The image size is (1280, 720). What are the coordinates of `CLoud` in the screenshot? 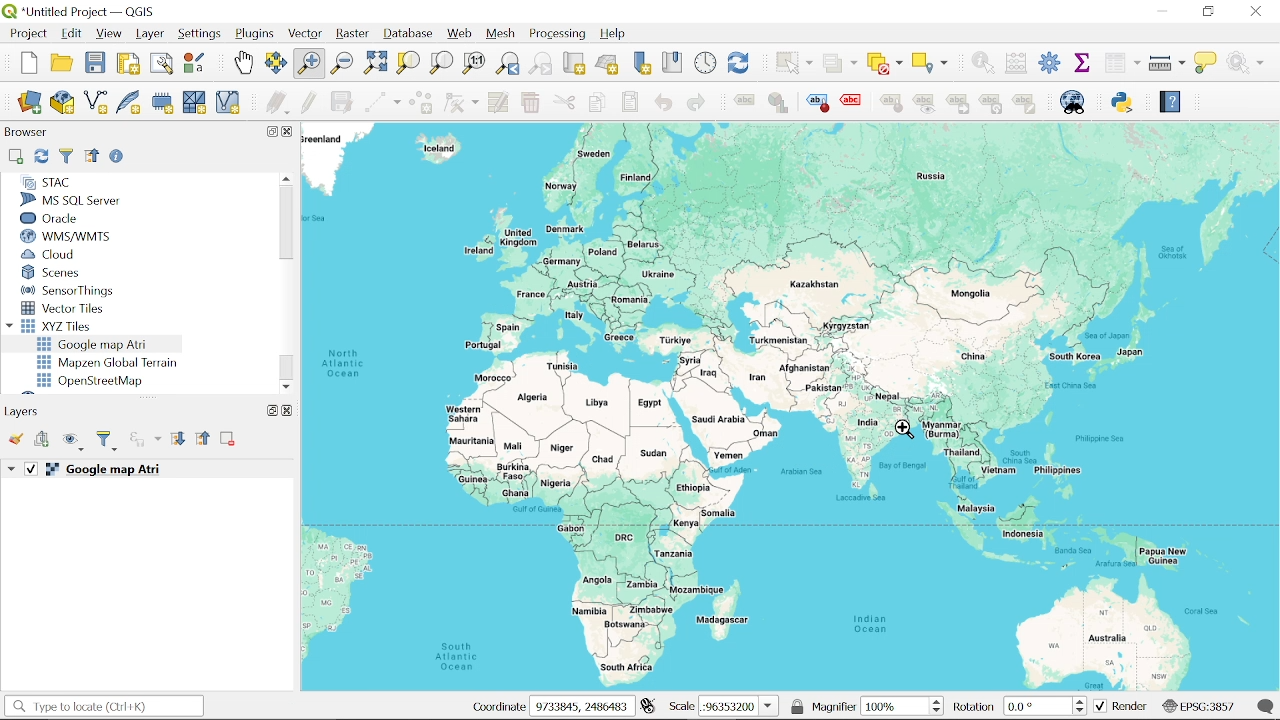 It's located at (50, 254).